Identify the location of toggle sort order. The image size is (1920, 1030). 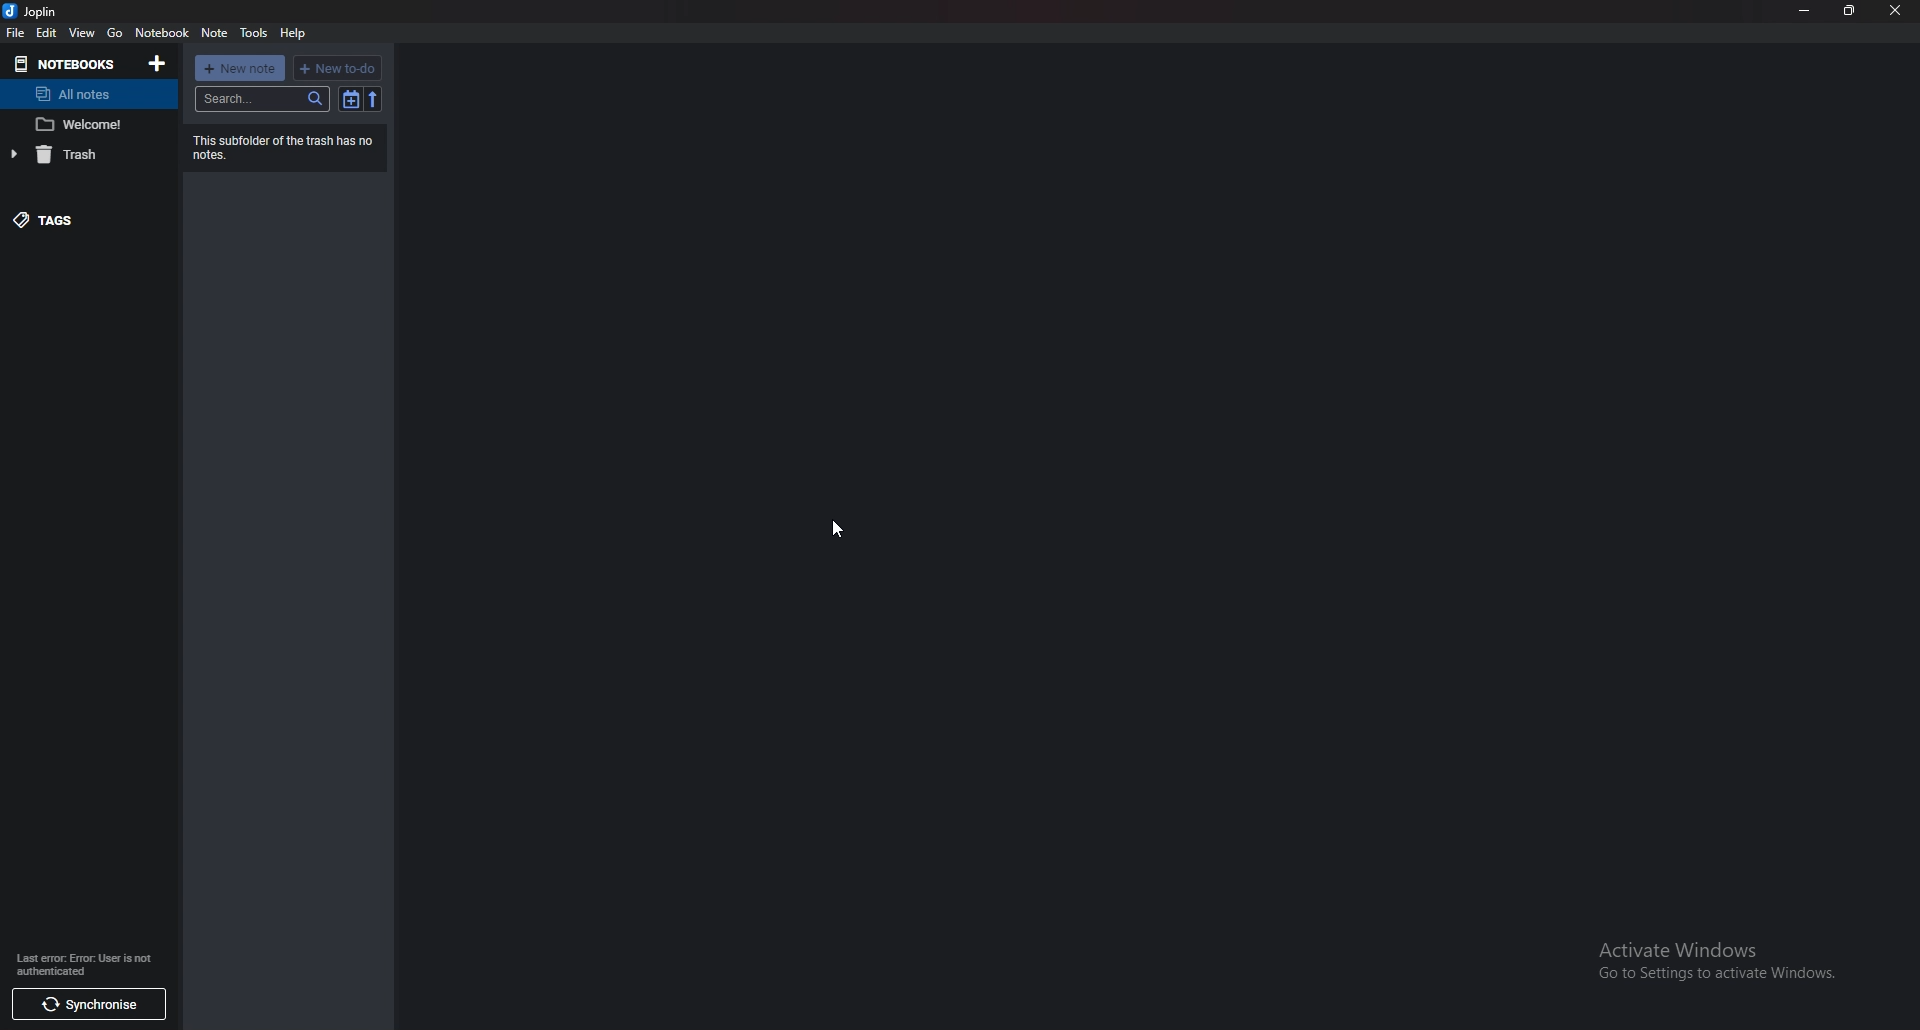
(351, 99).